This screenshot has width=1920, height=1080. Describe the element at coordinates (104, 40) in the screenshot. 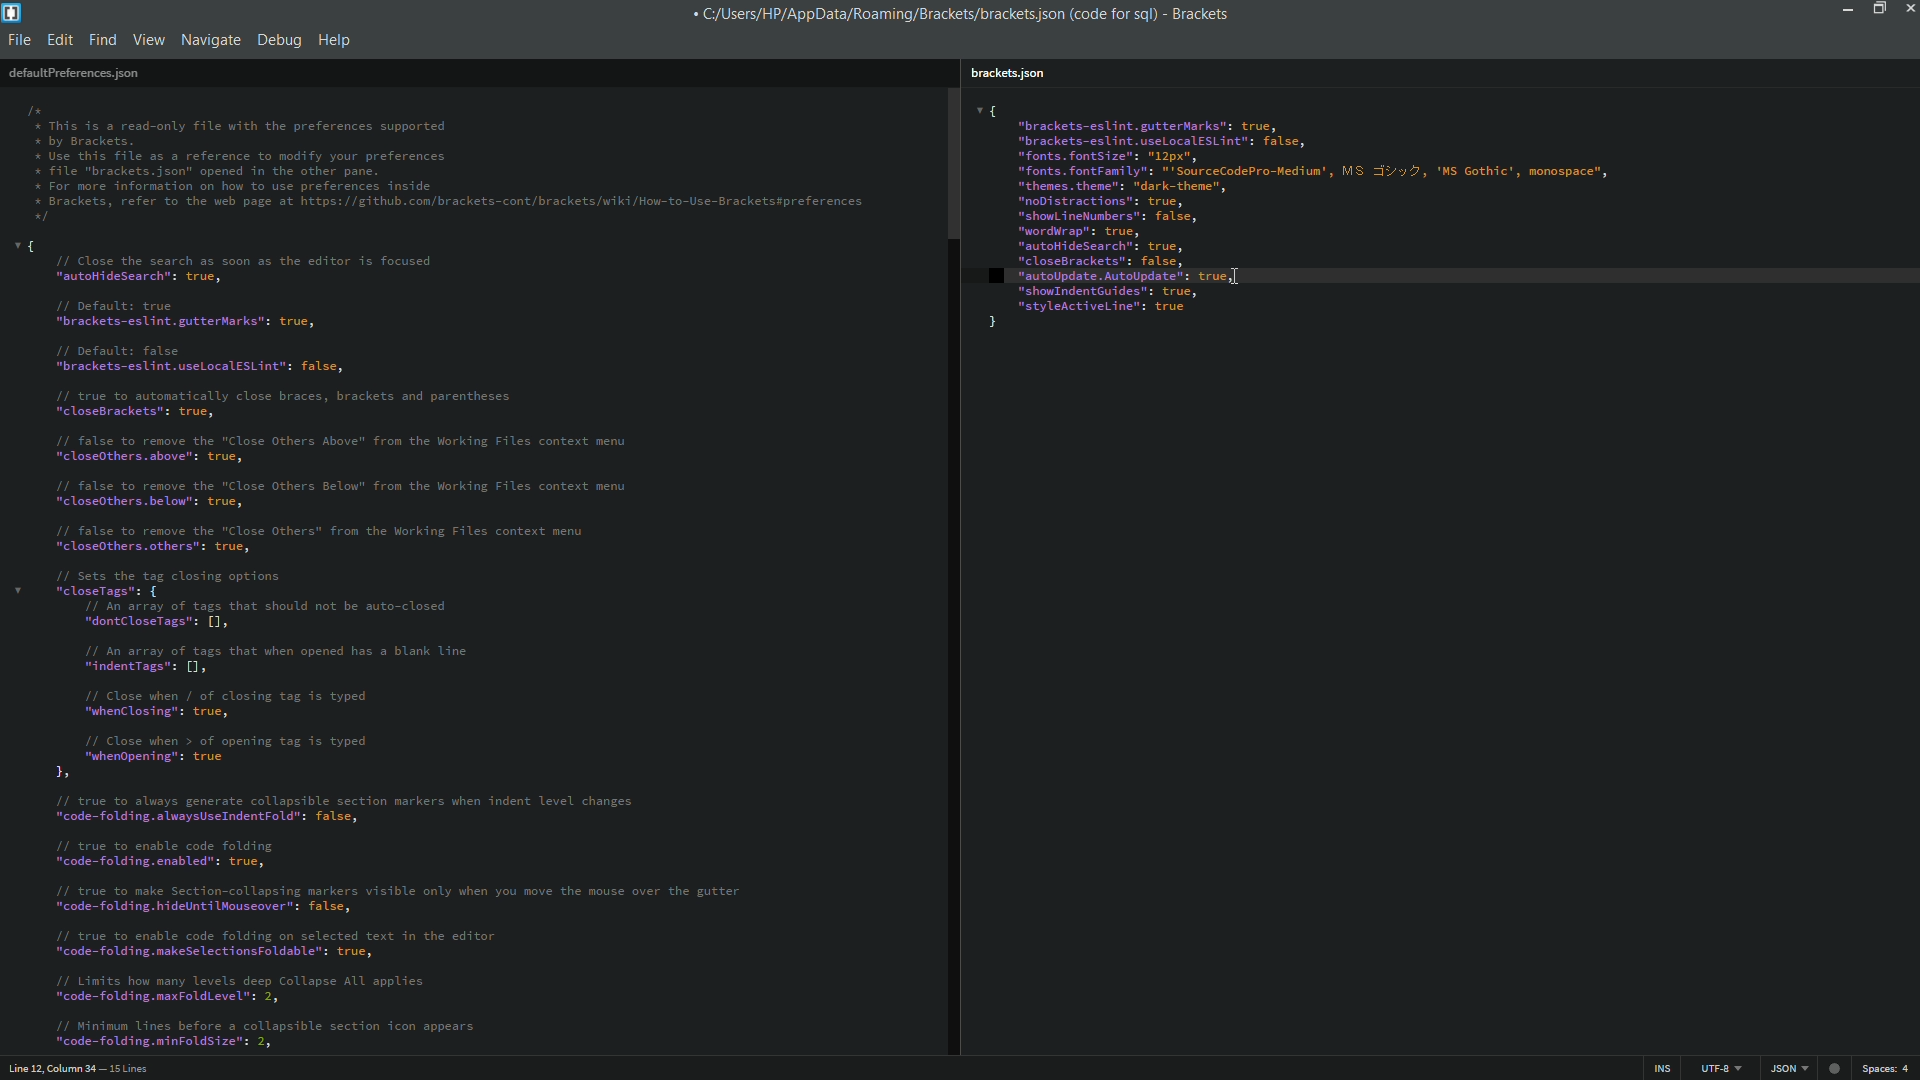

I see `find menu` at that location.